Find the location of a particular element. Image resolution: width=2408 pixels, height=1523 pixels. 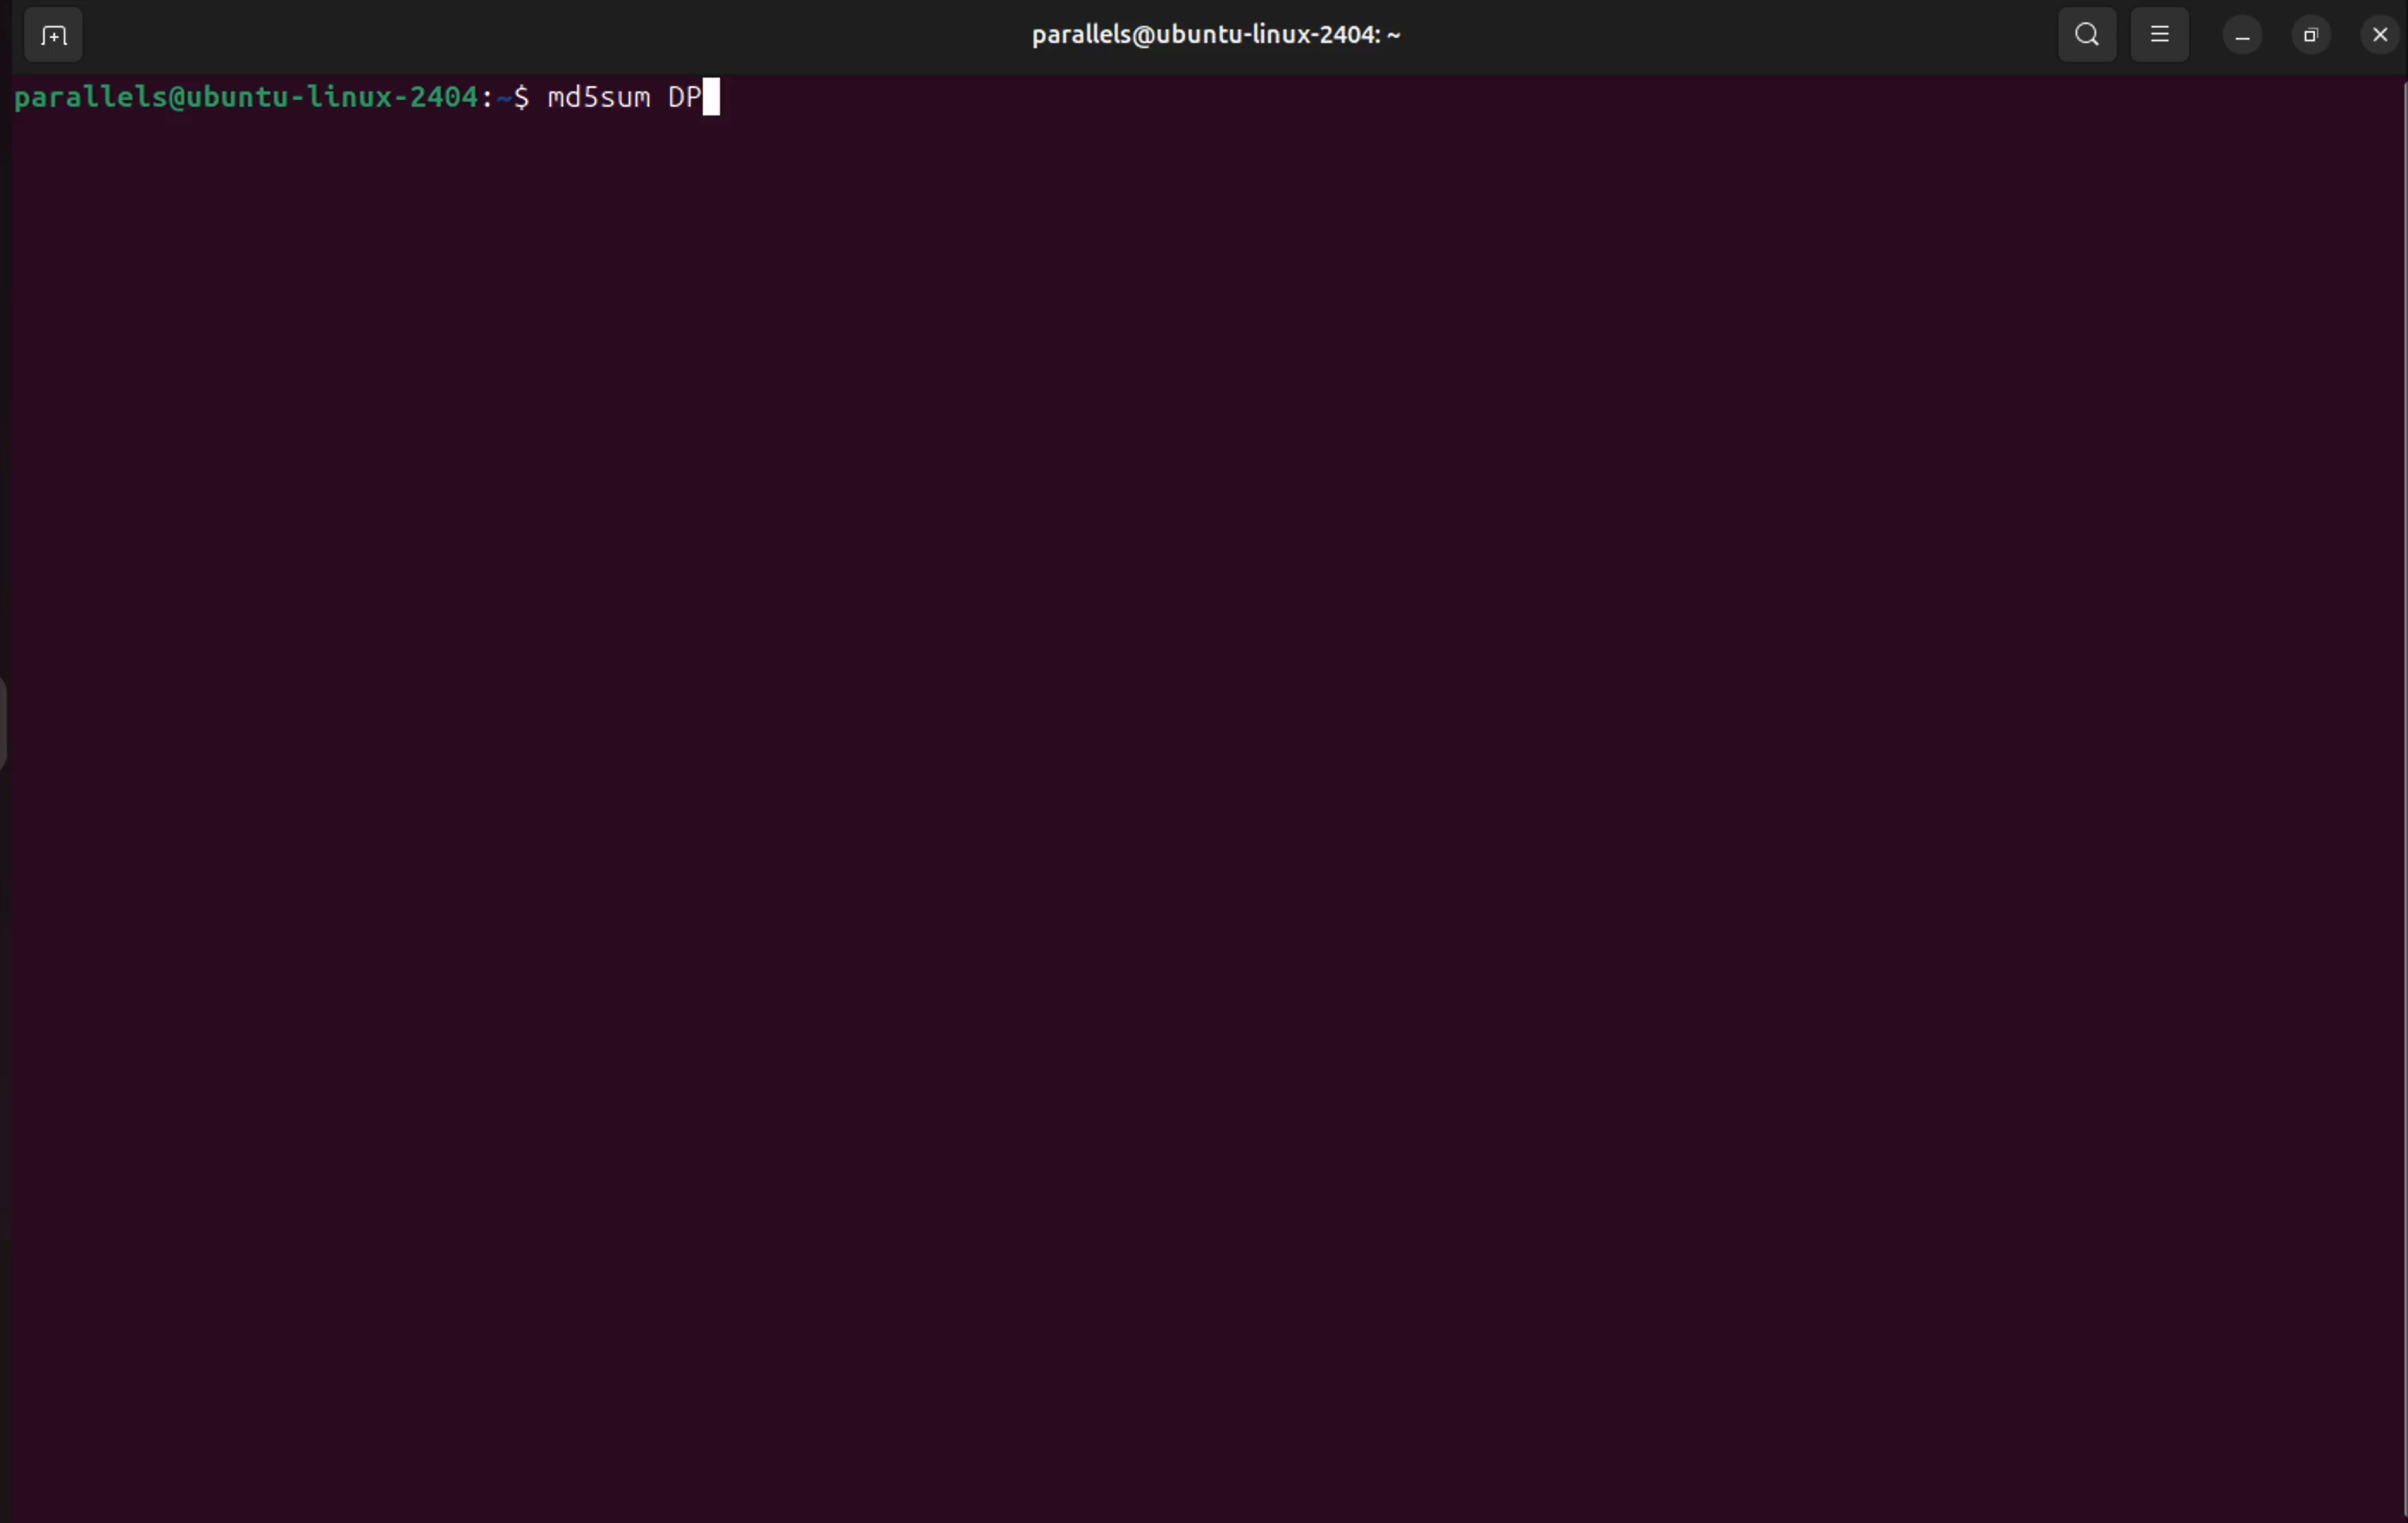

add terminal is located at coordinates (49, 36).